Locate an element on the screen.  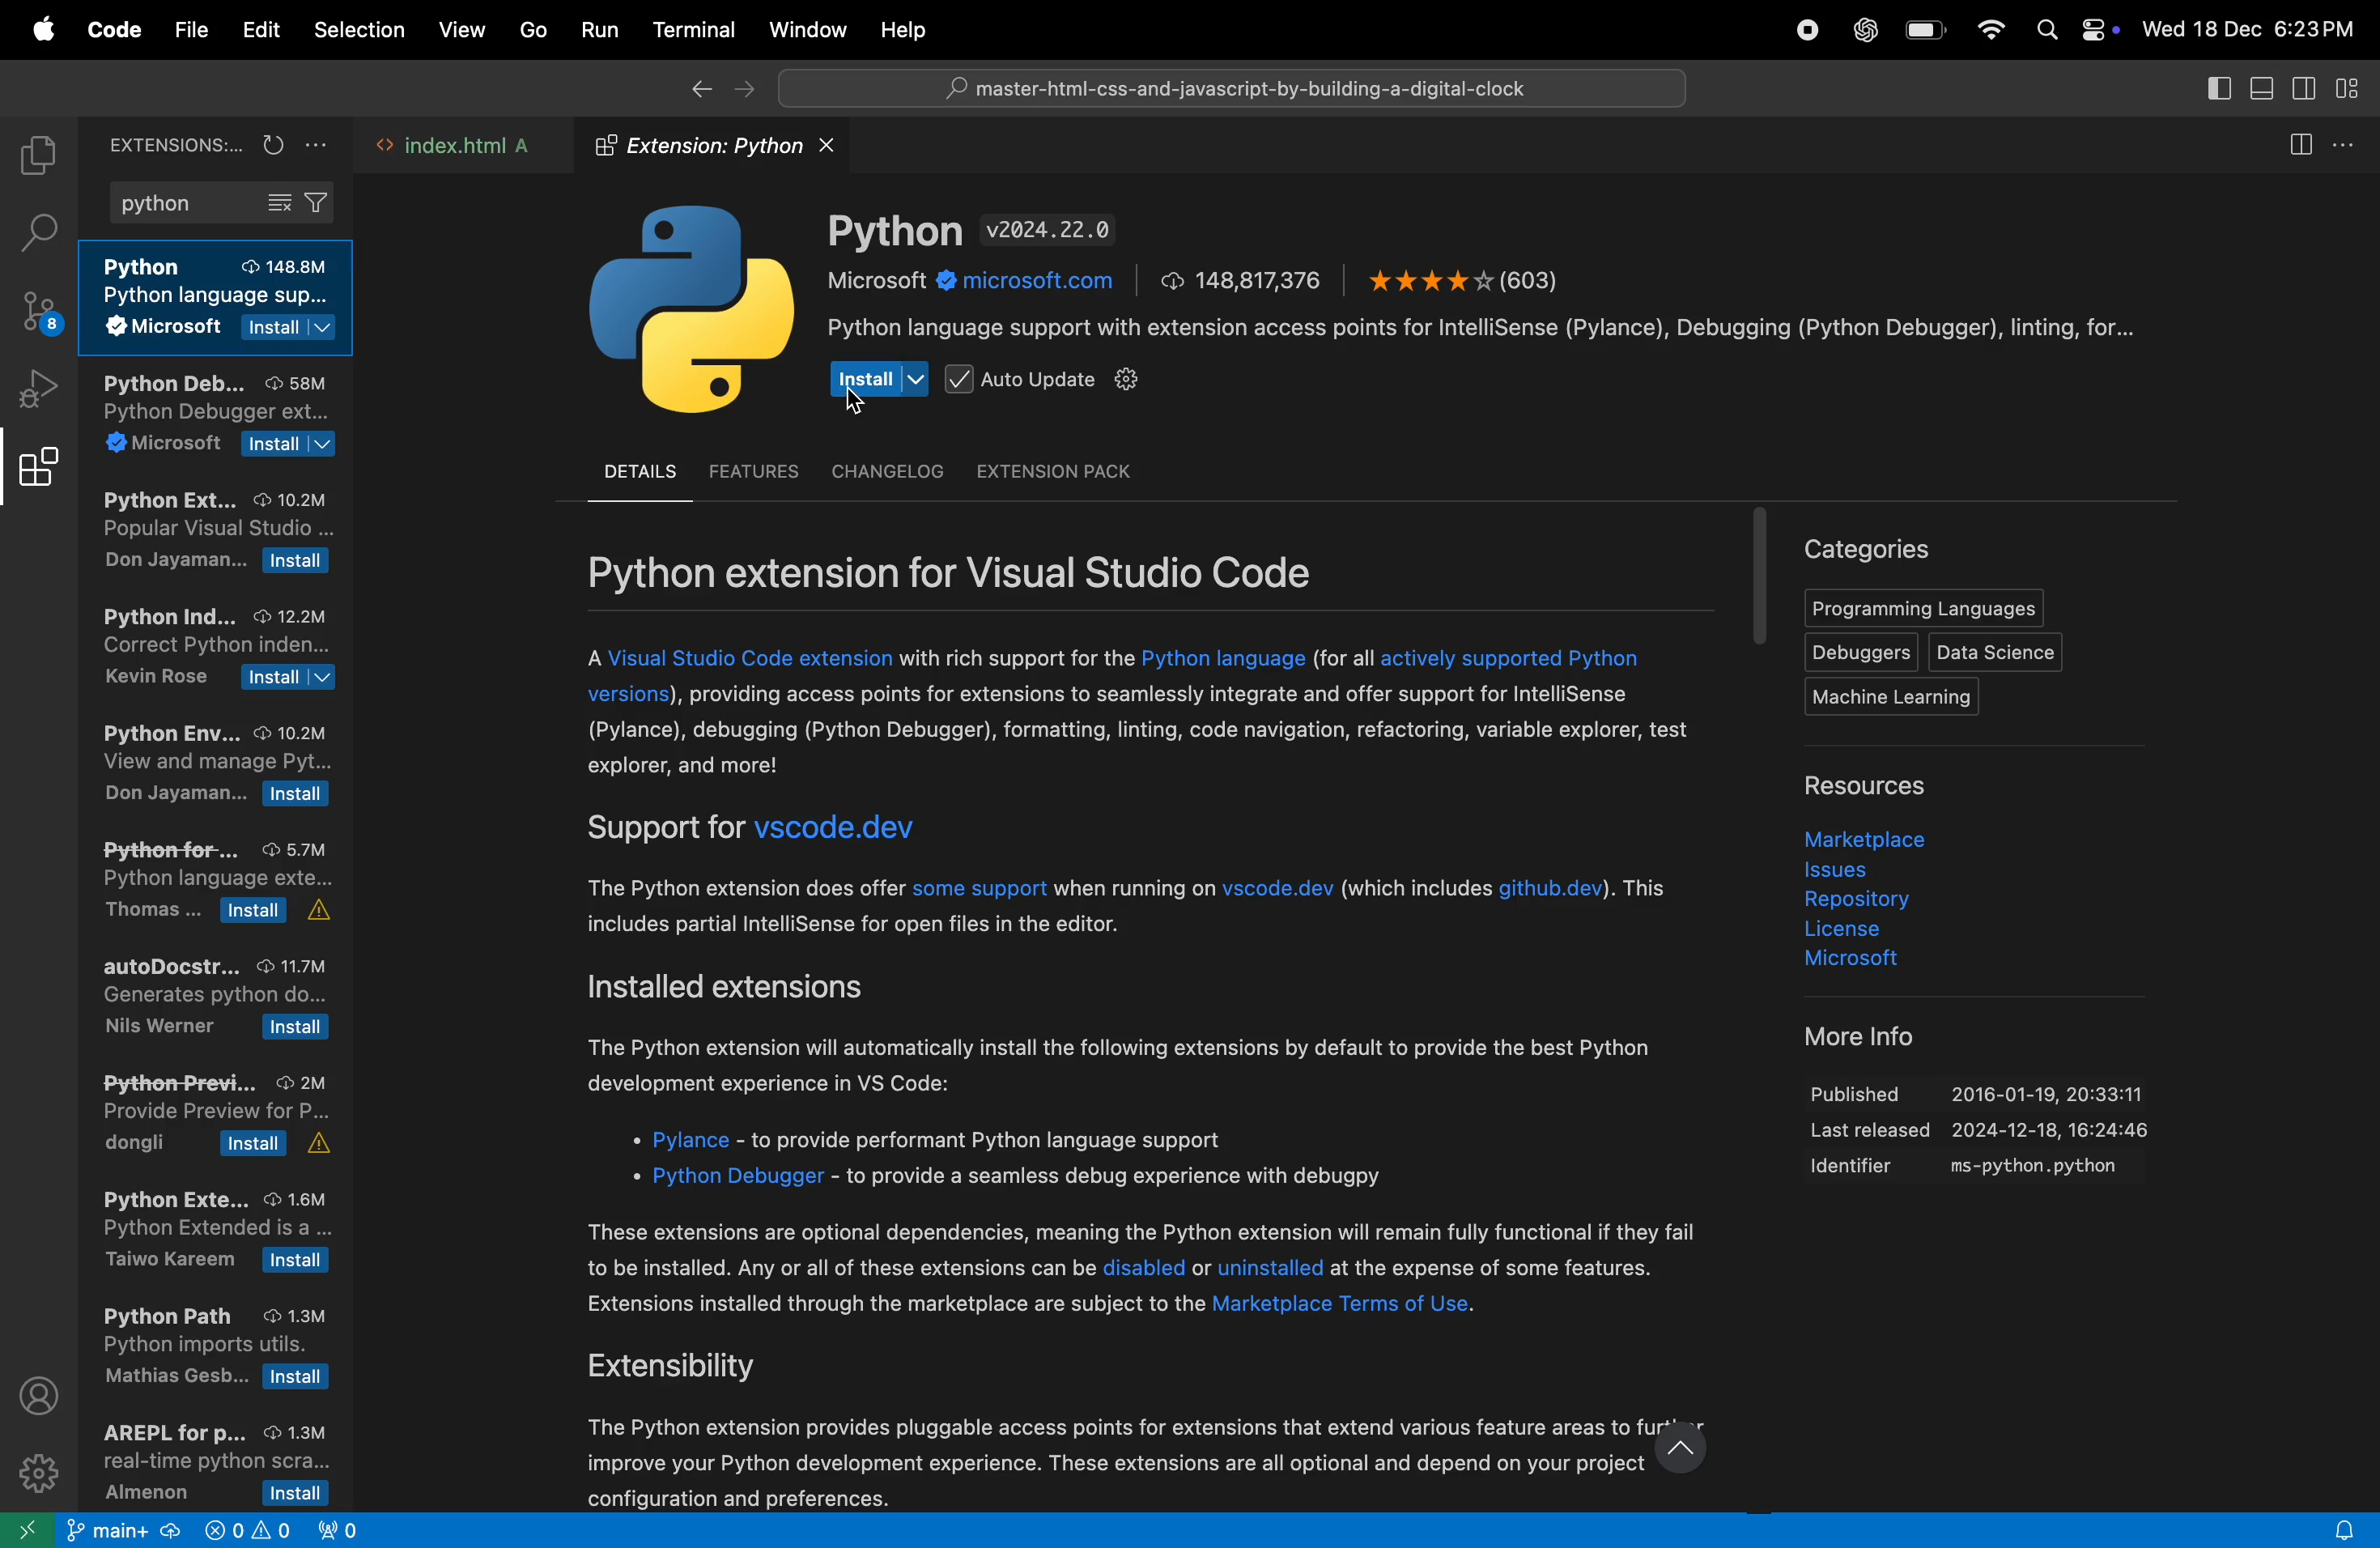
winodw is located at coordinates (807, 29).